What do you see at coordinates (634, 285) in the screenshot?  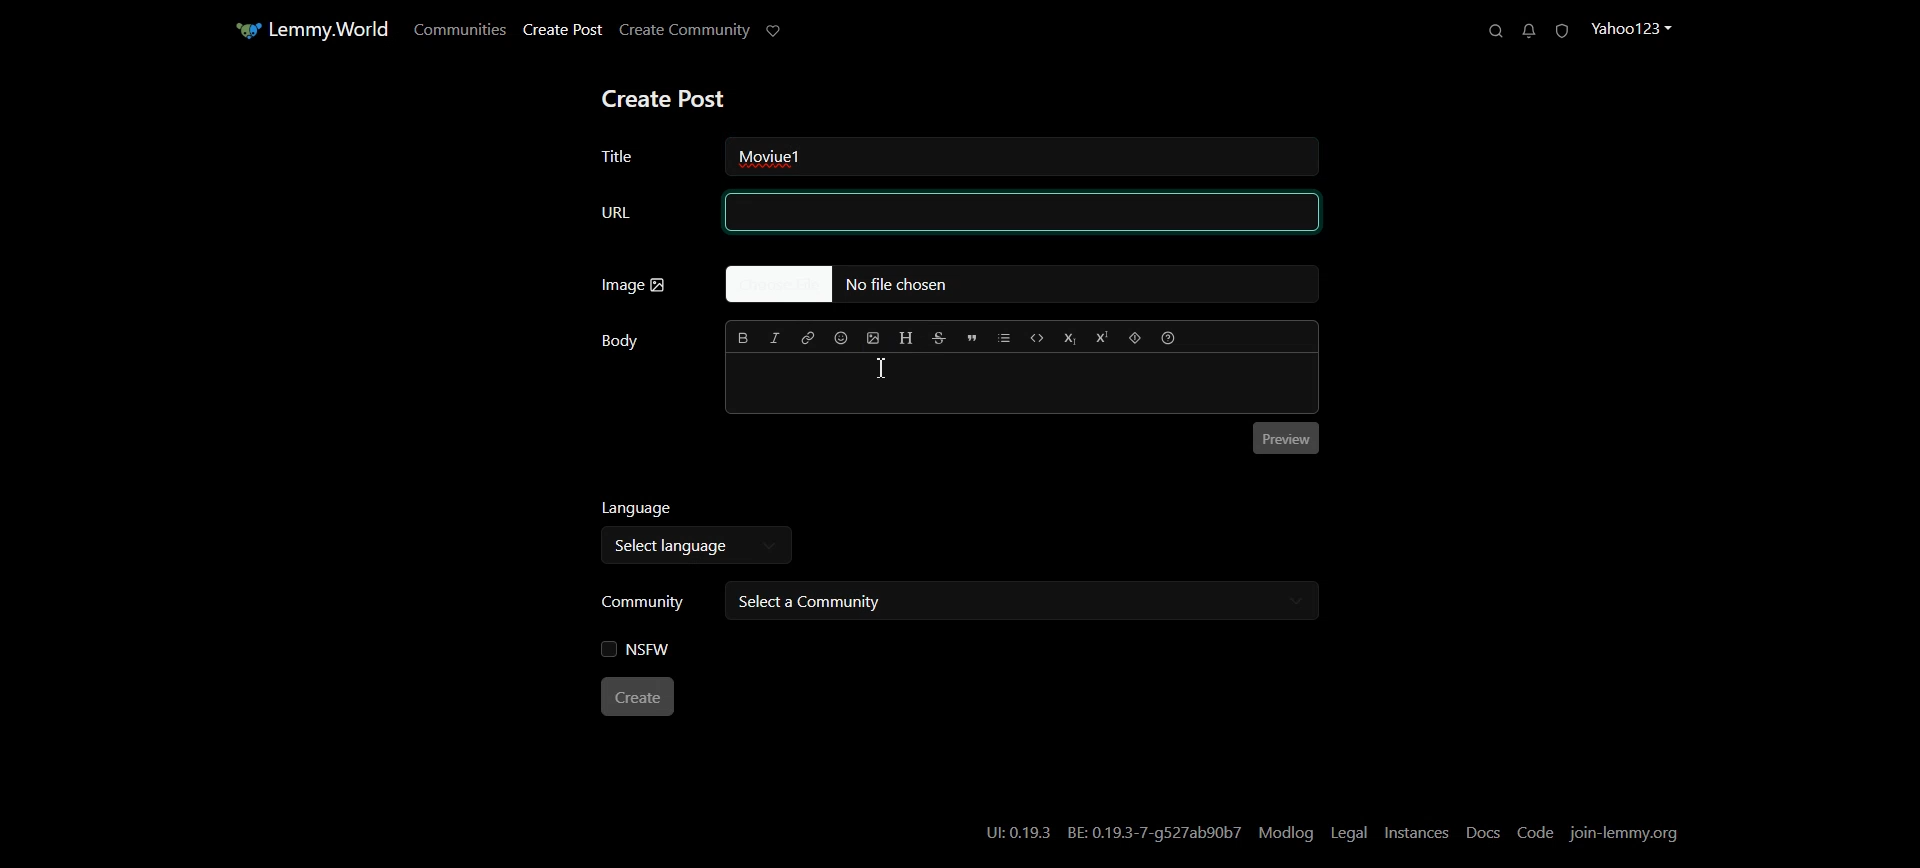 I see `Image` at bounding box center [634, 285].